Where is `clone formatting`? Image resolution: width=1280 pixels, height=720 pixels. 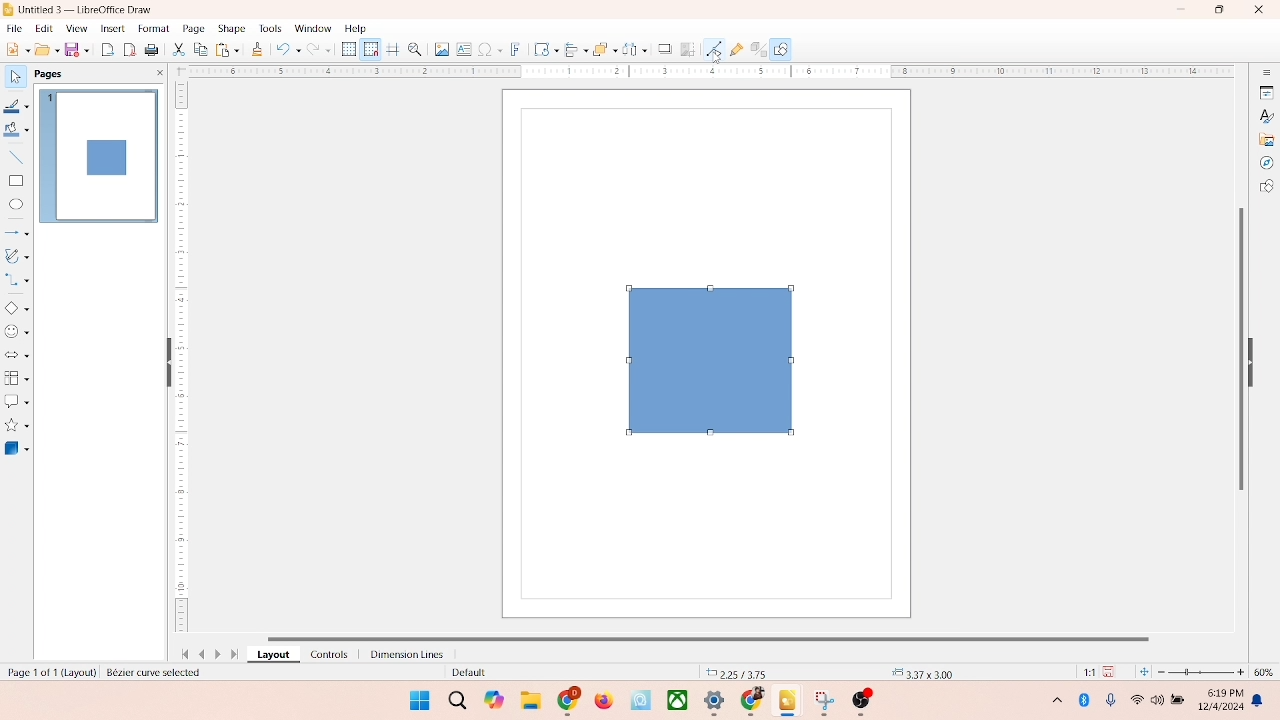
clone formatting is located at coordinates (256, 49).